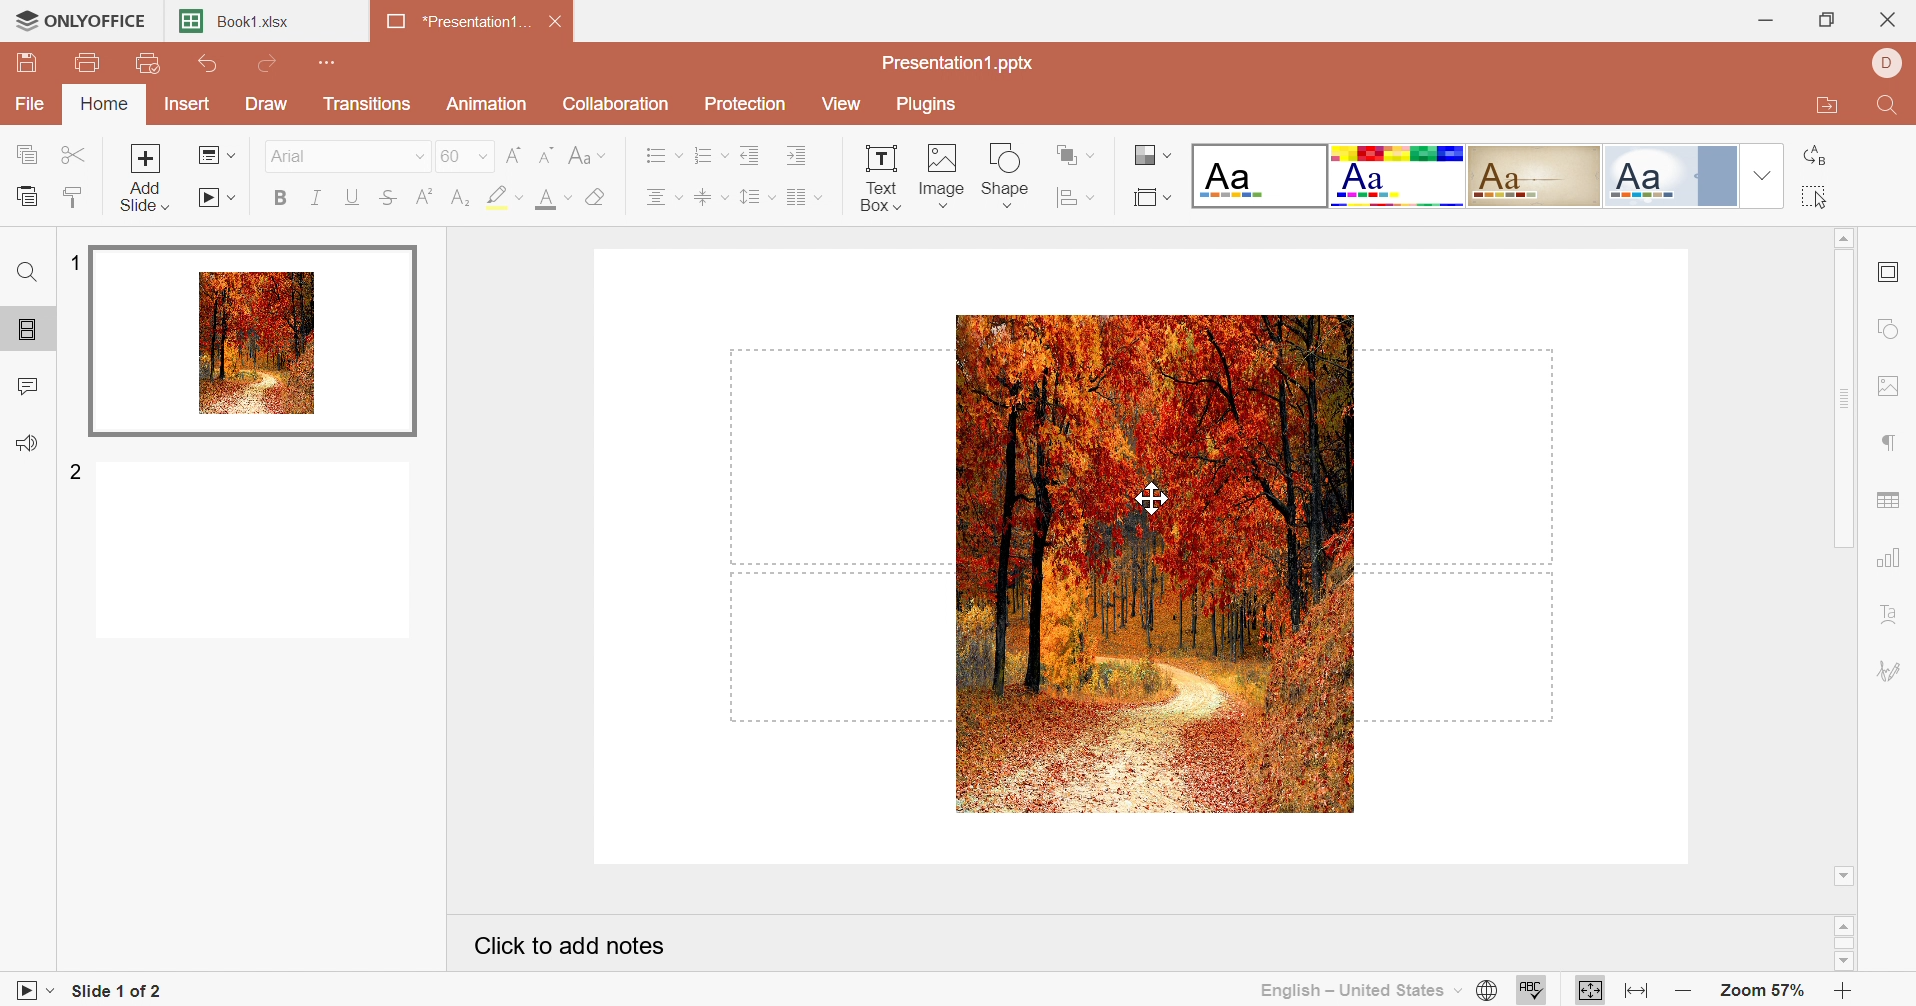  Describe the element at coordinates (322, 62) in the screenshot. I see `Customize Quick Access Toolbar` at that location.